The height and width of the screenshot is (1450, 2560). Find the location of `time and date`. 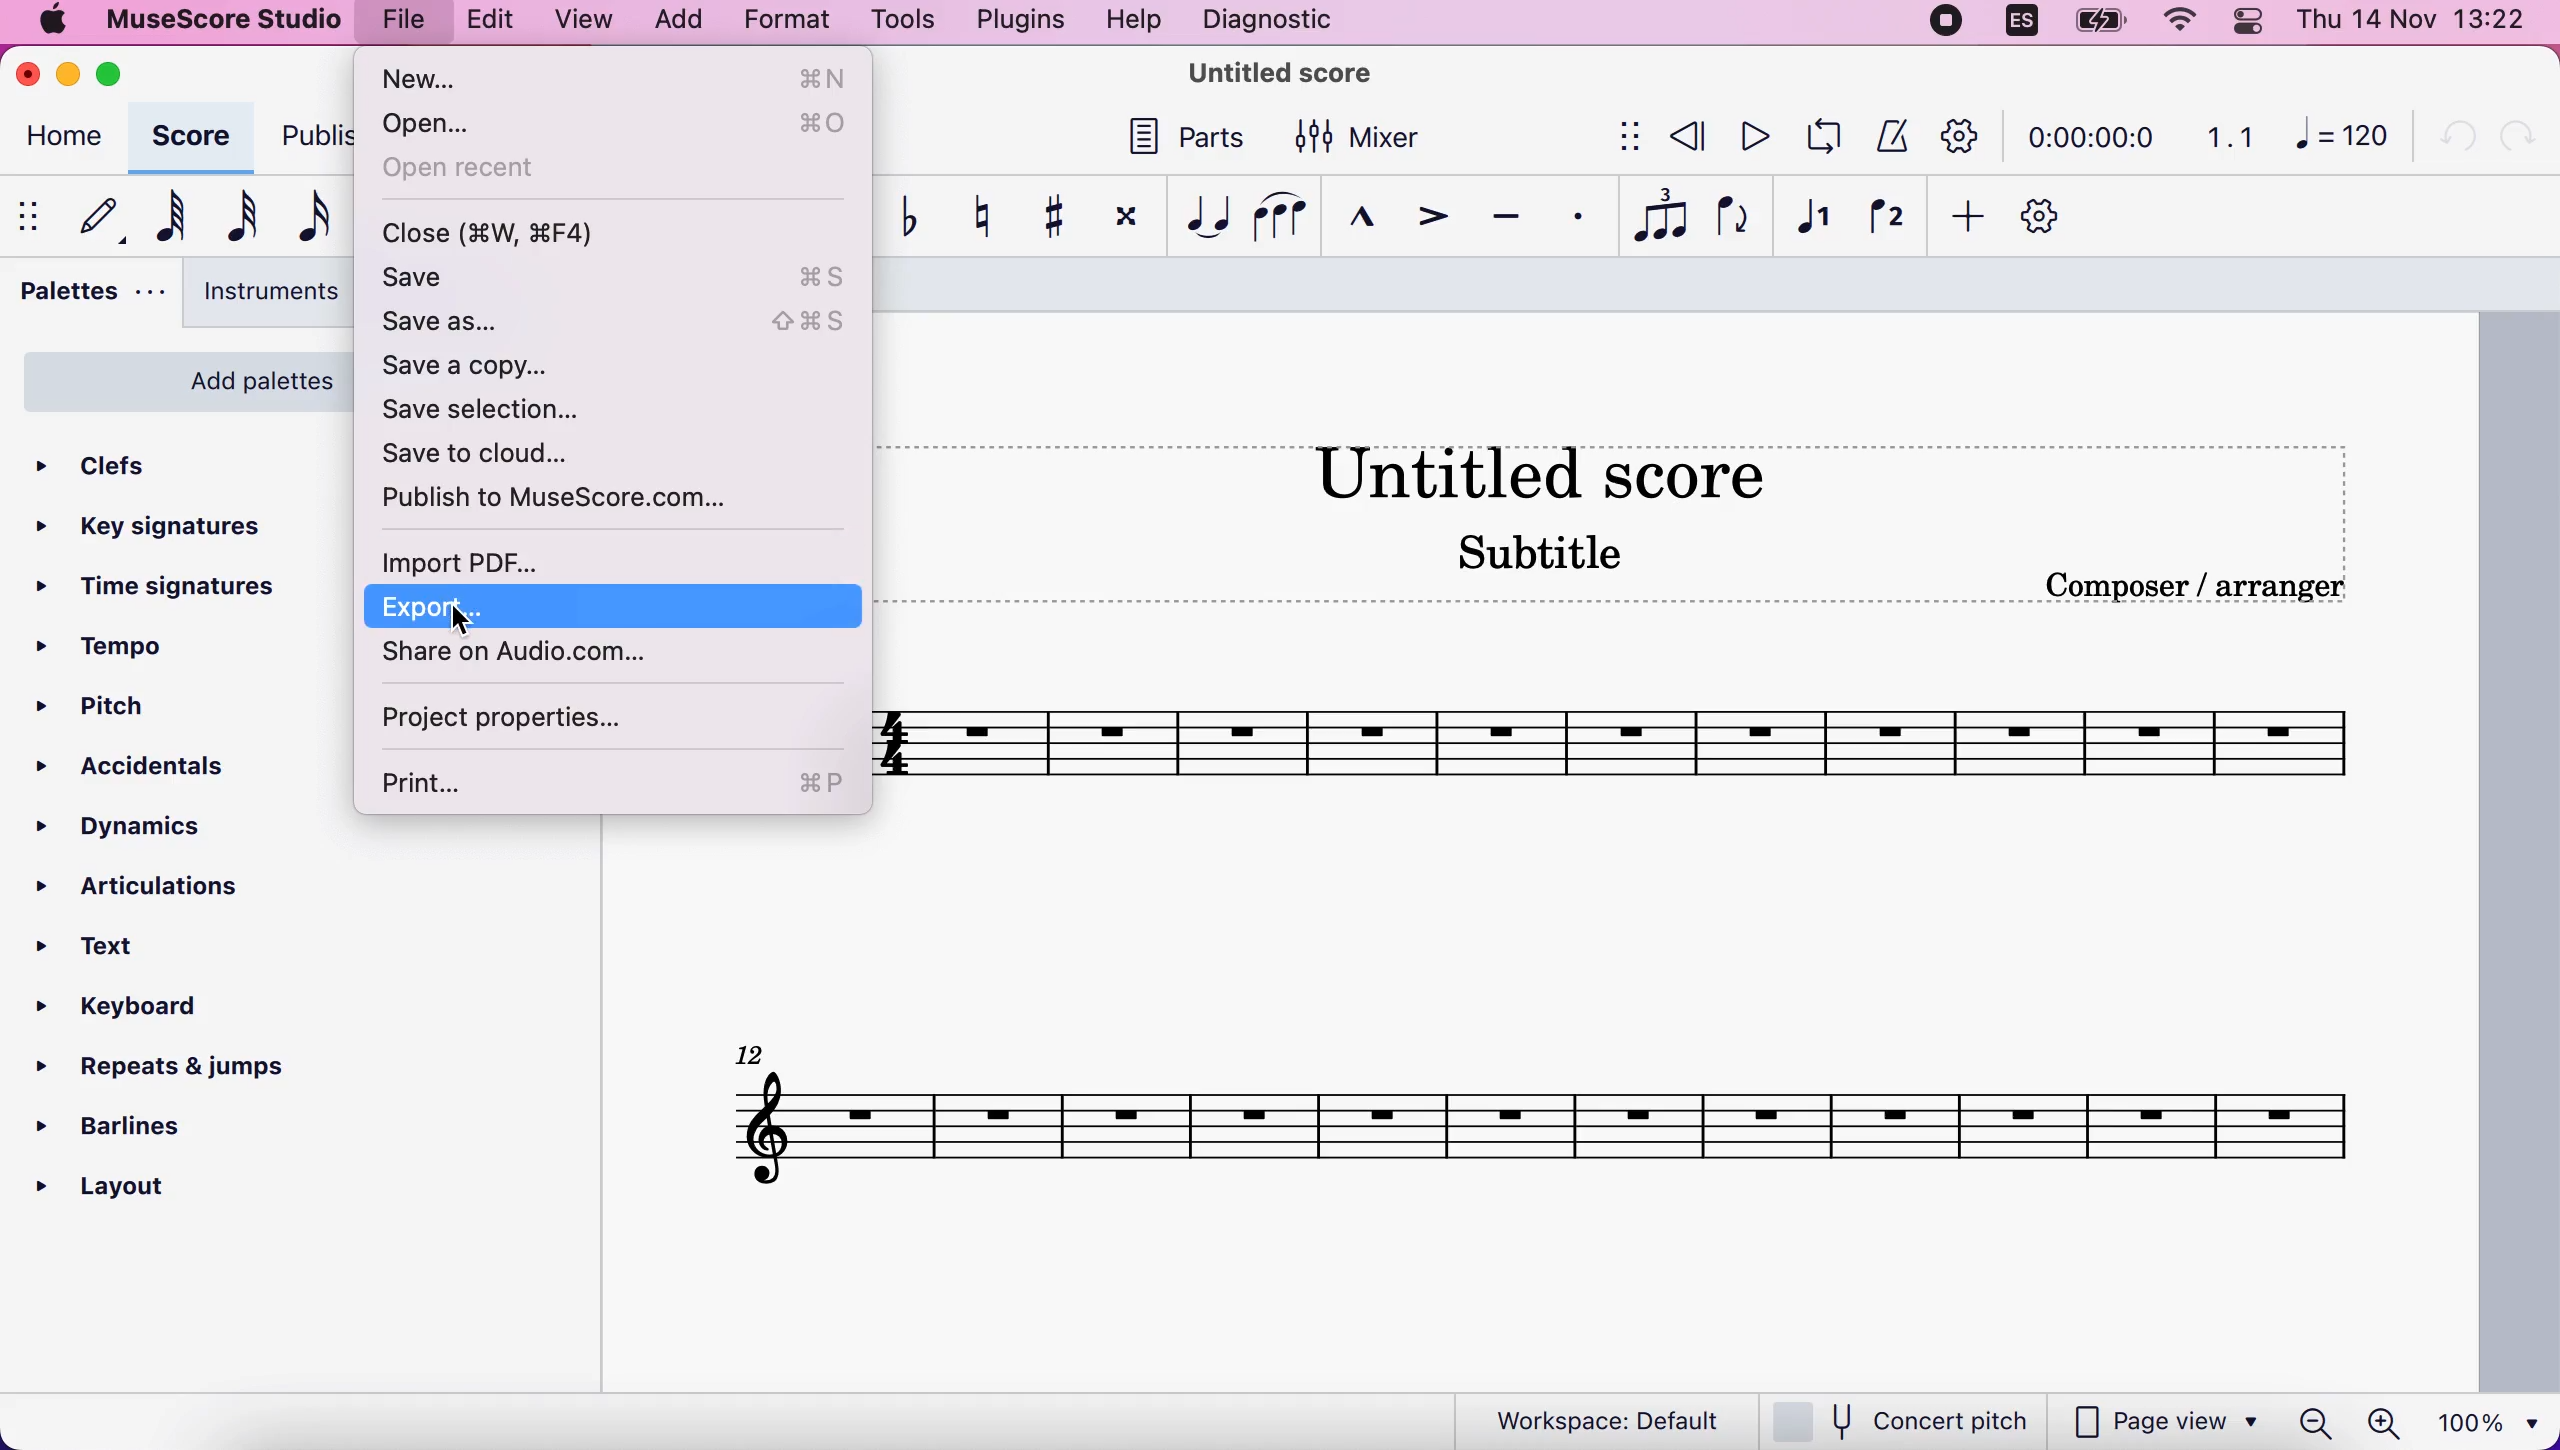

time and date is located at coordinates (2419, 24).